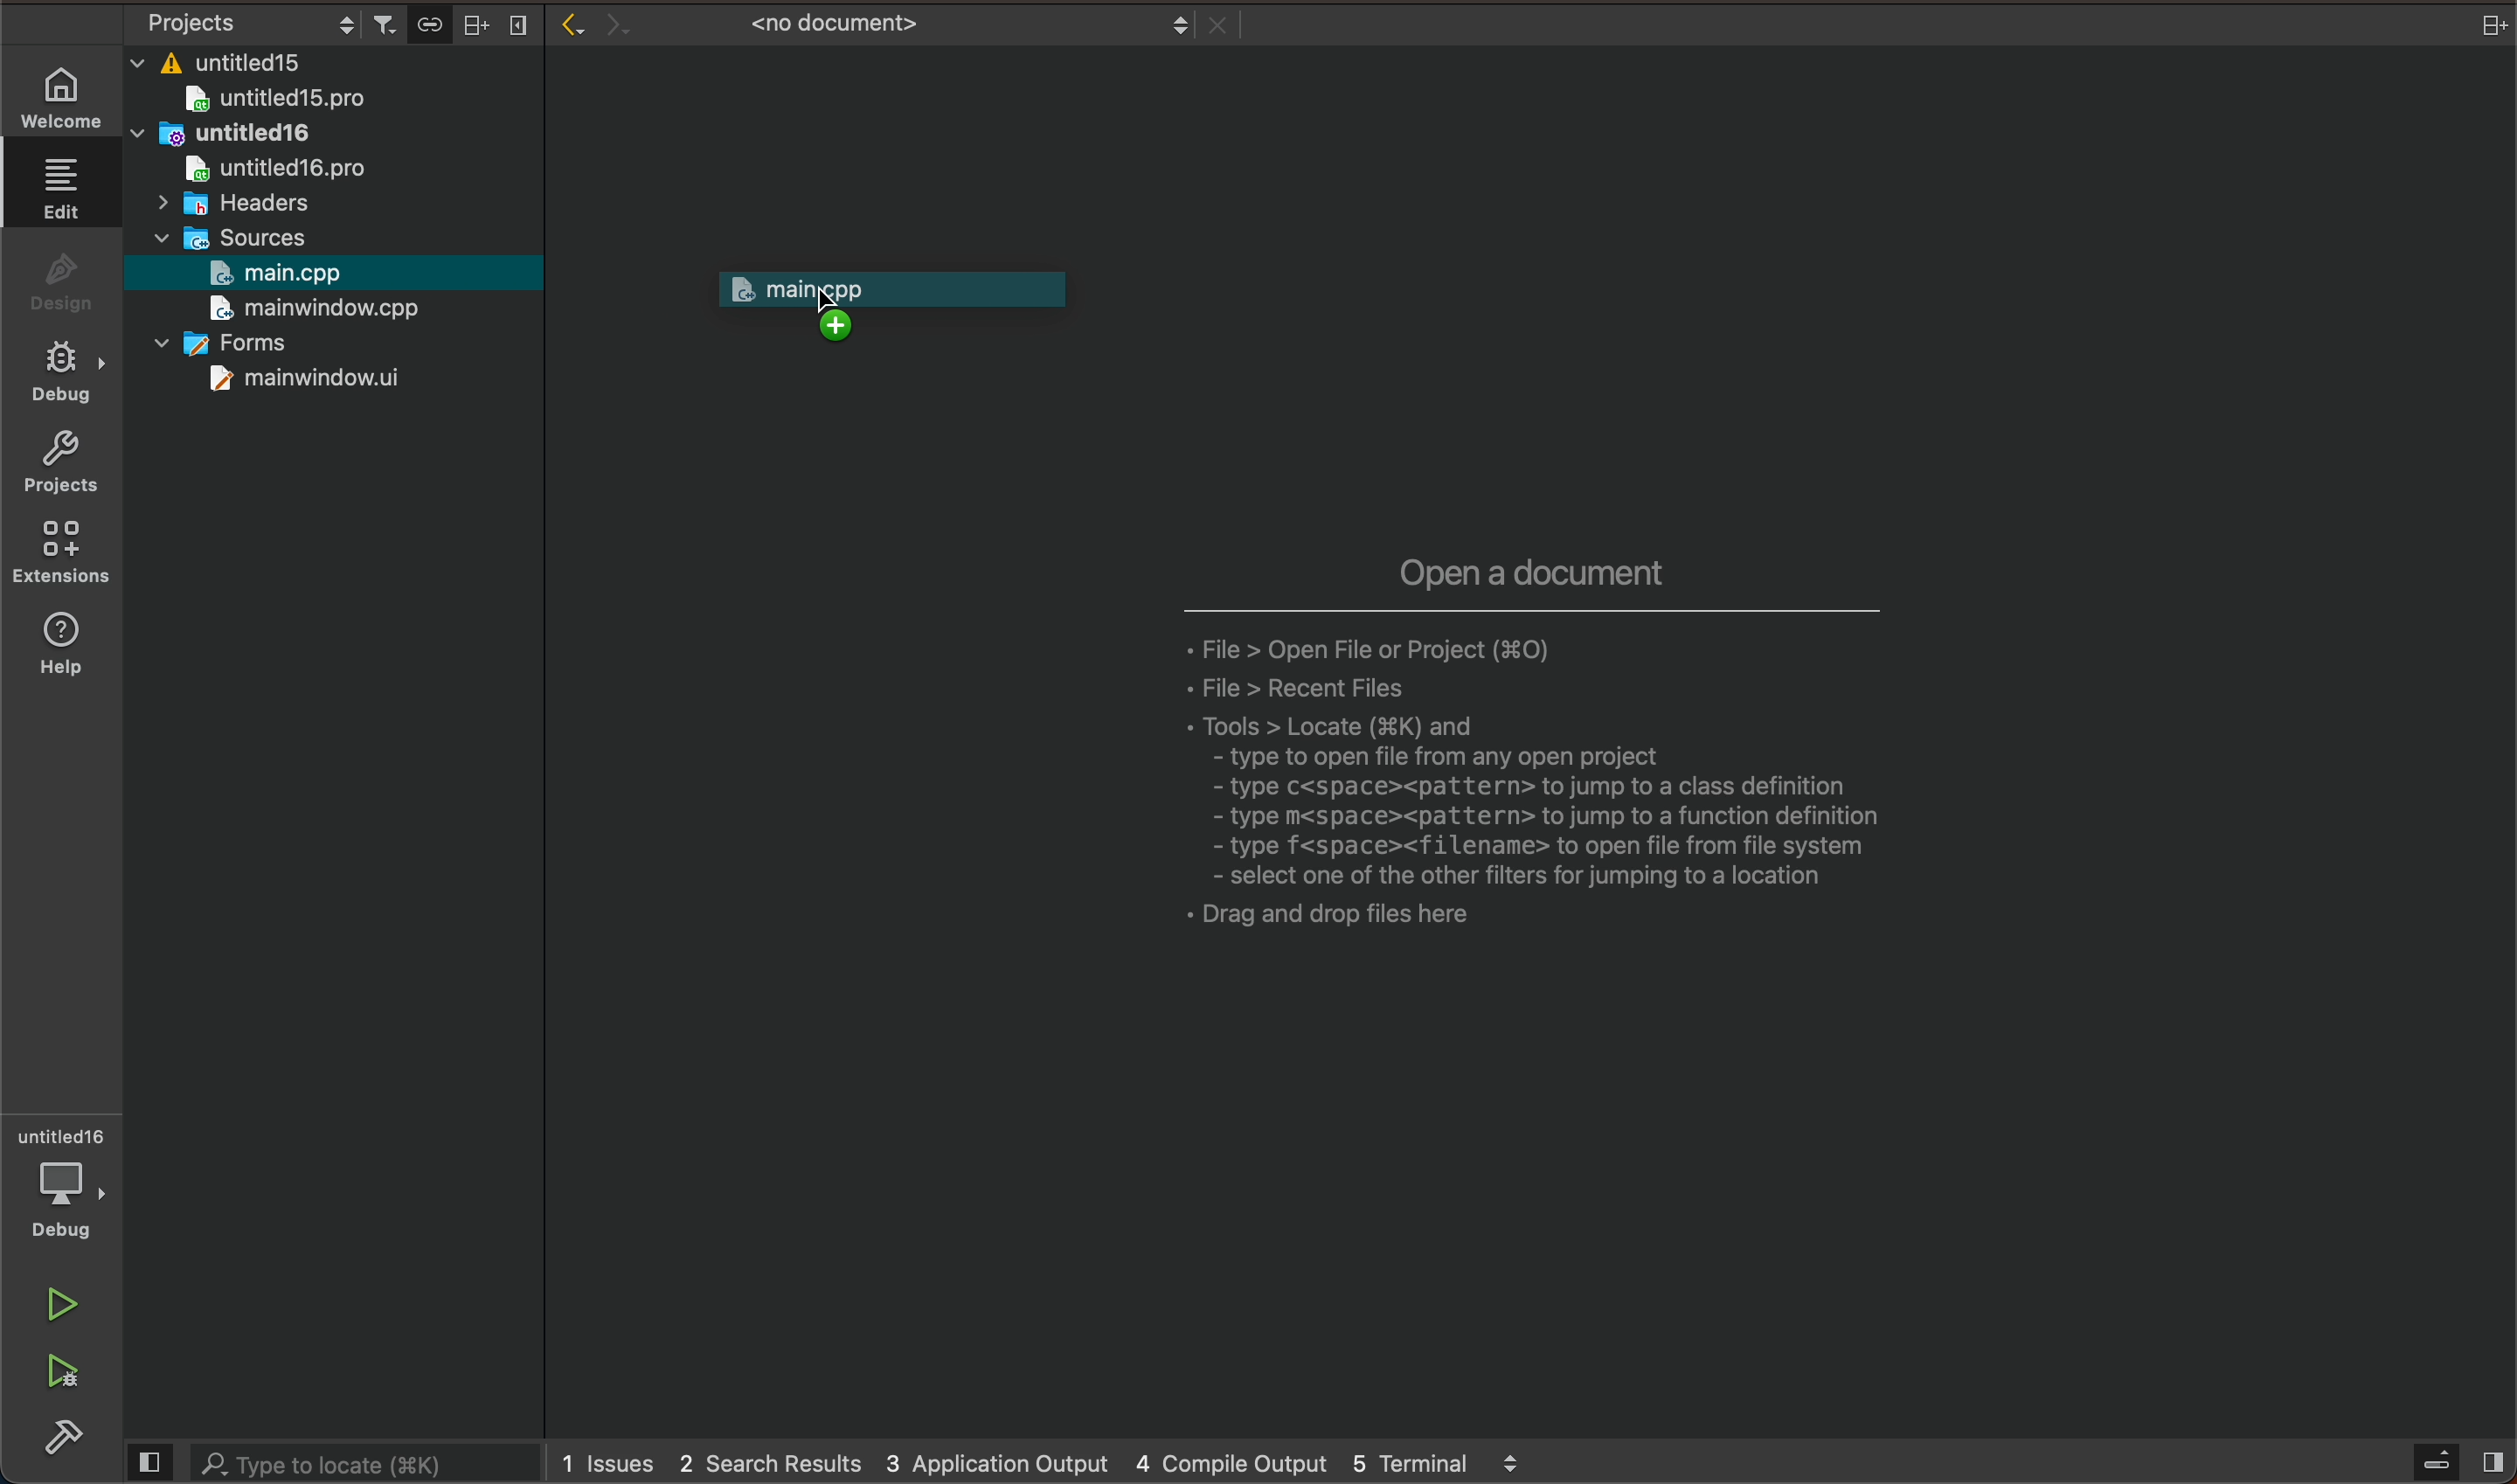 The height and width of the screenshot is (1484, 2517). Describe the element at coordinates (59, 1184) in the screenshot. I see `debugger` at that location.